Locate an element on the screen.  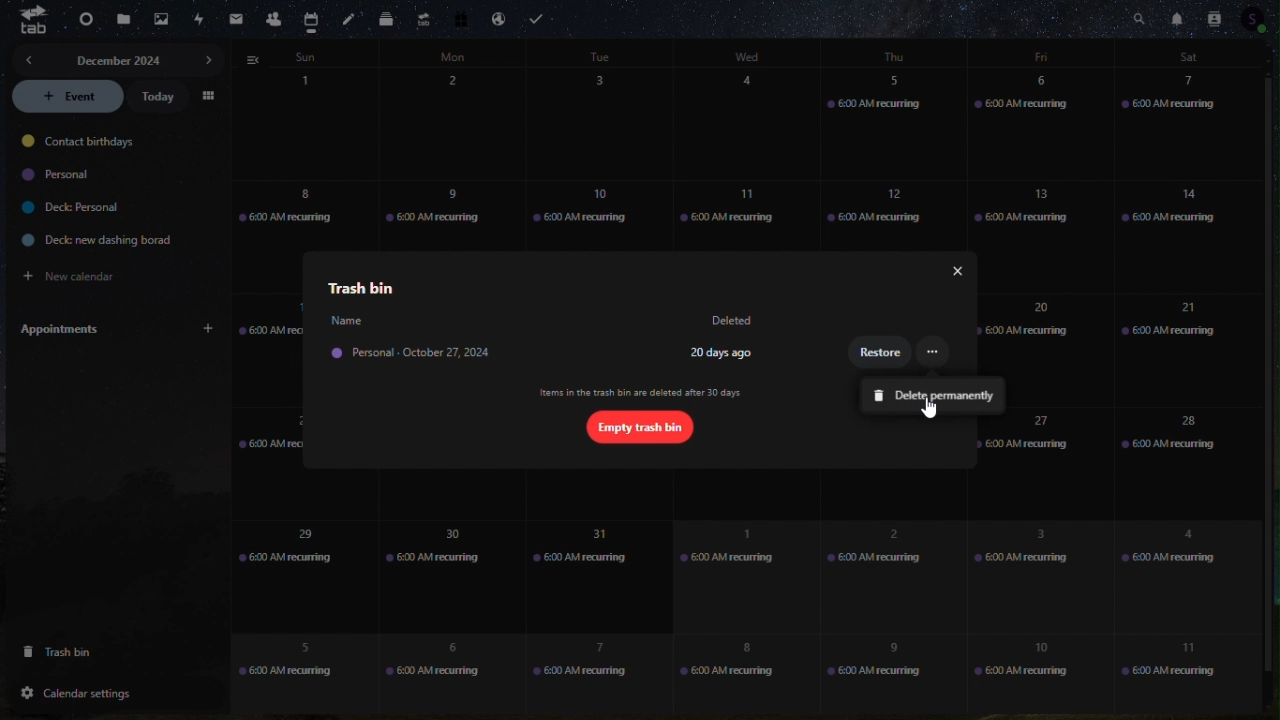
notes is located at coordinates (349, 19).